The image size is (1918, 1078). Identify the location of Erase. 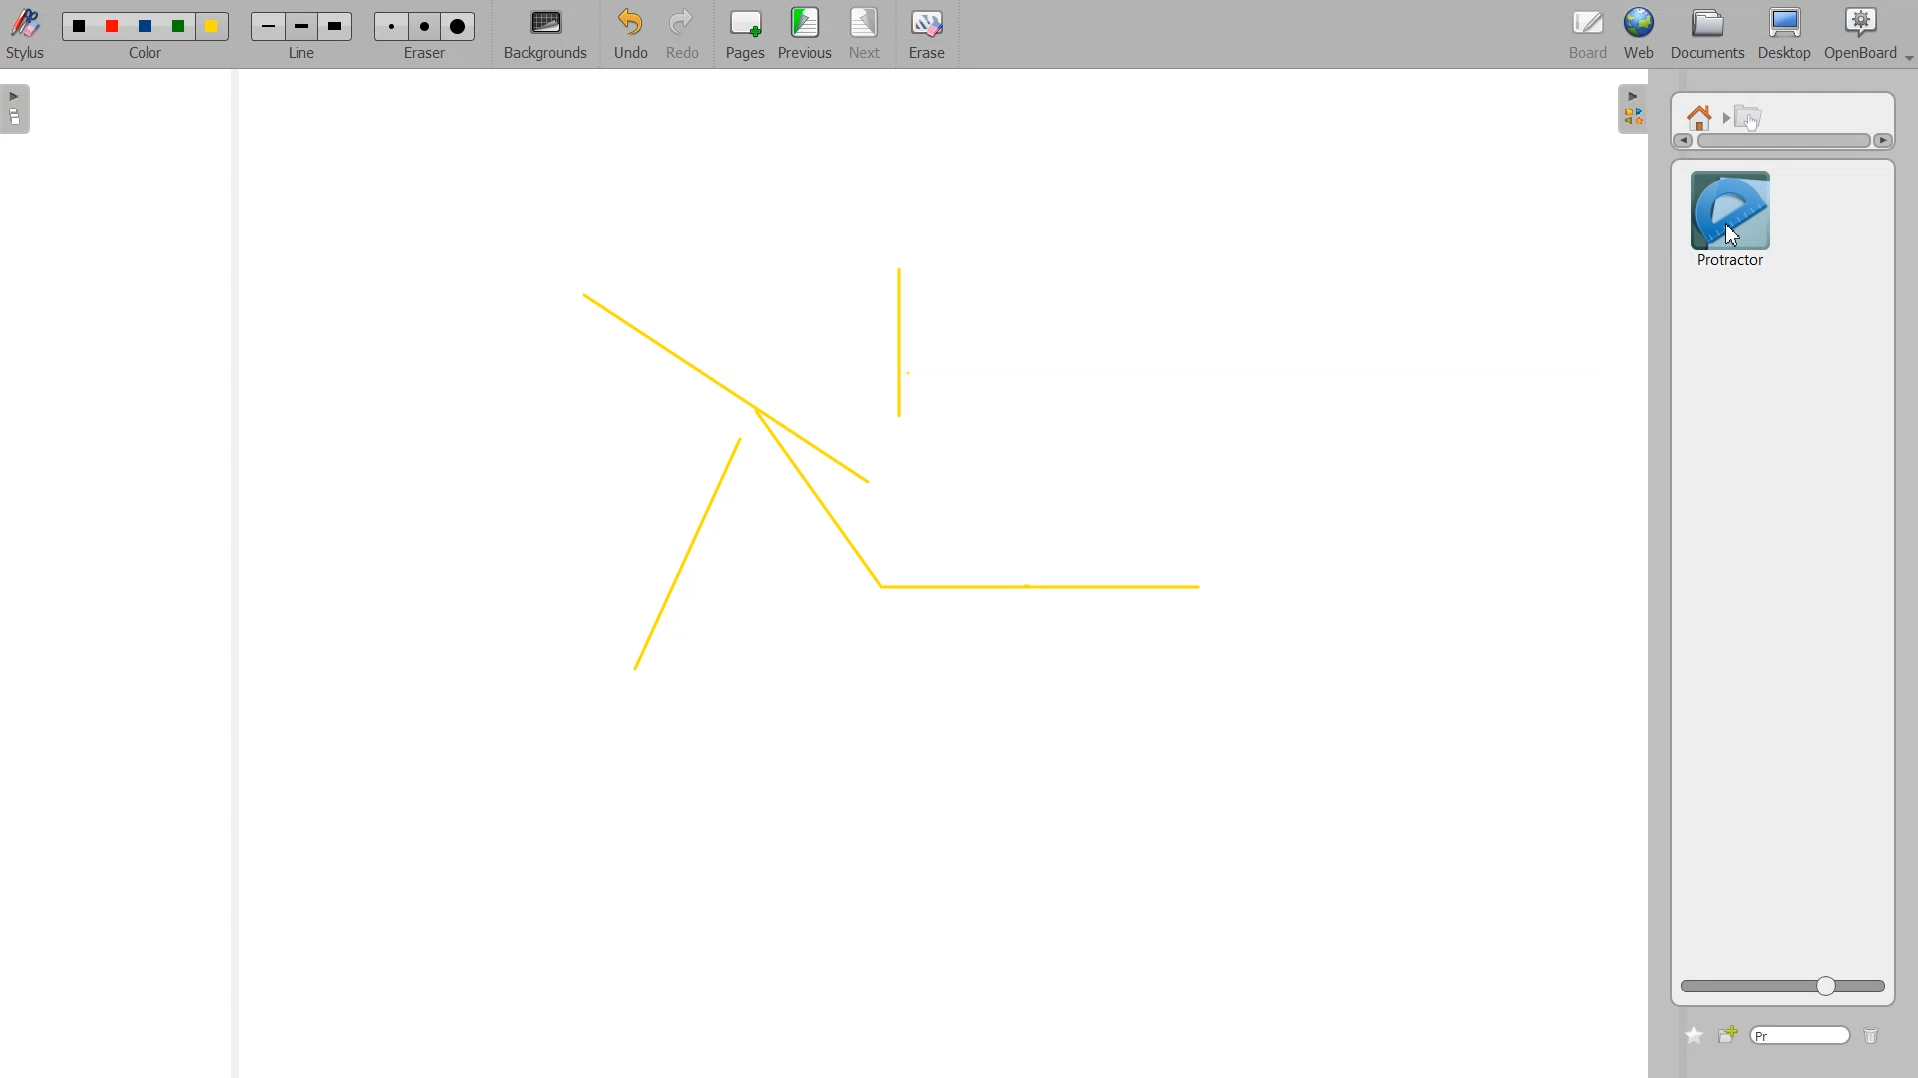
(424, 26).